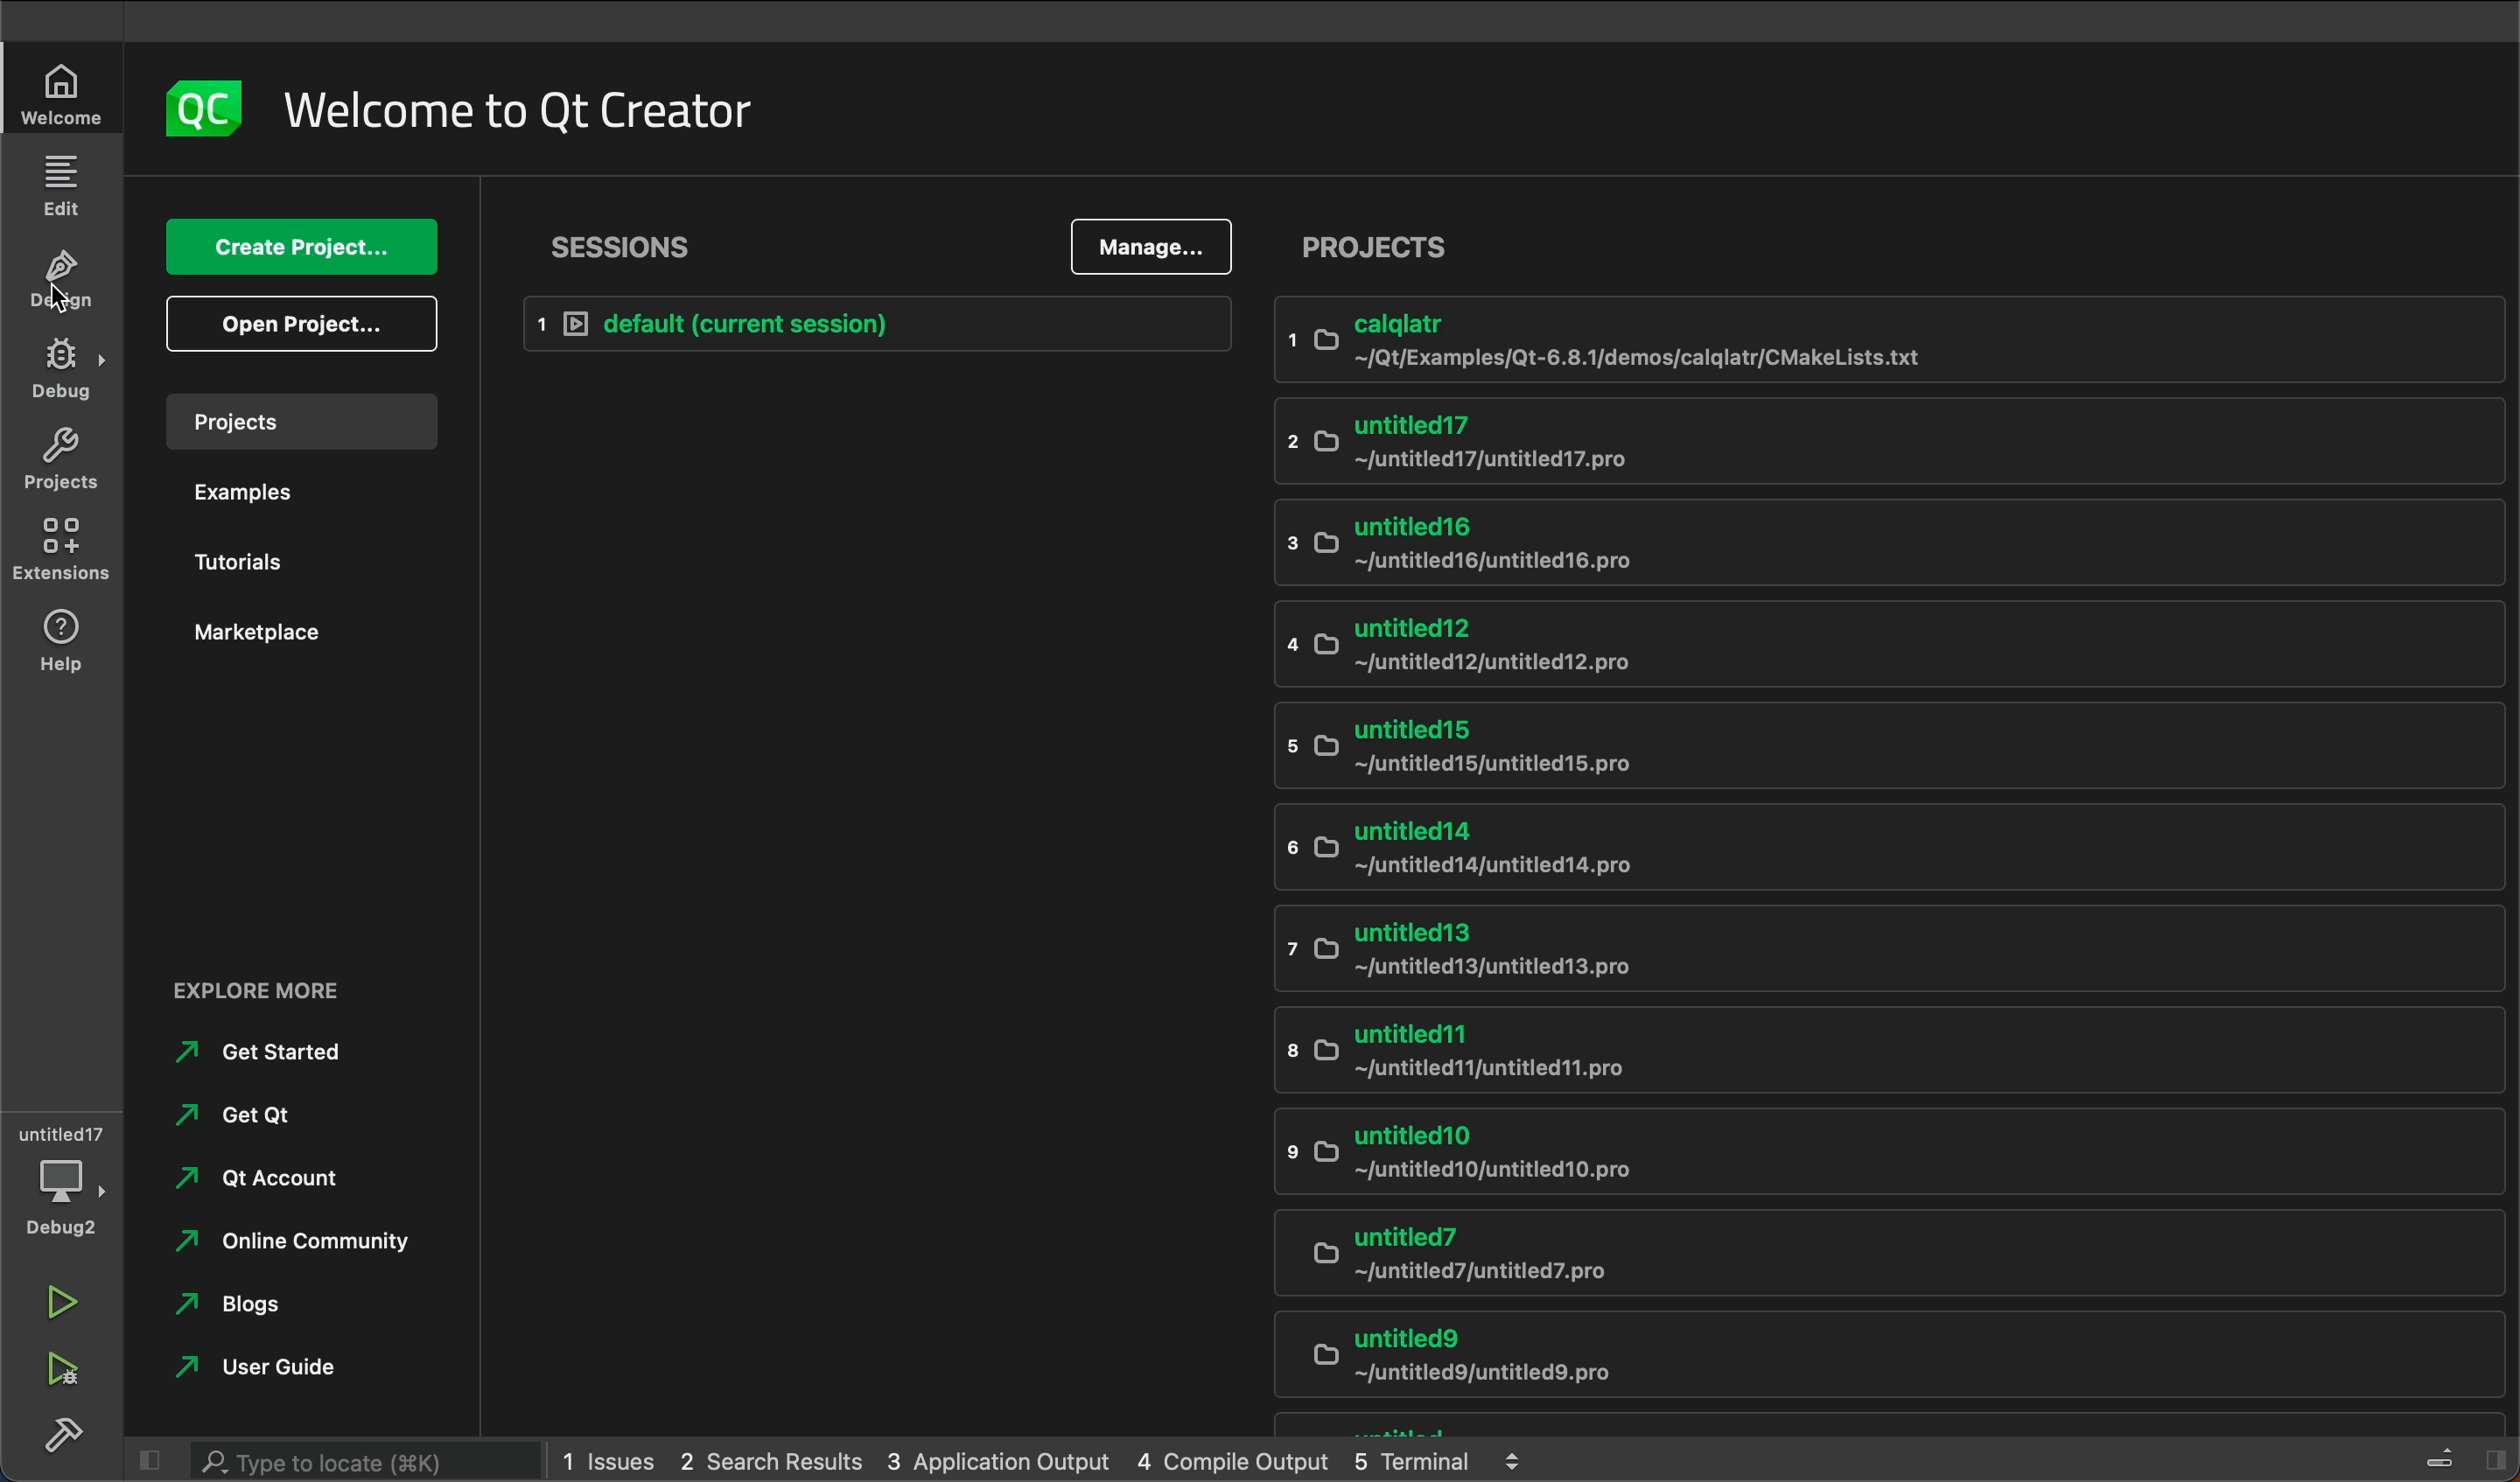  I want to click on tutorials, so click(305, 564).